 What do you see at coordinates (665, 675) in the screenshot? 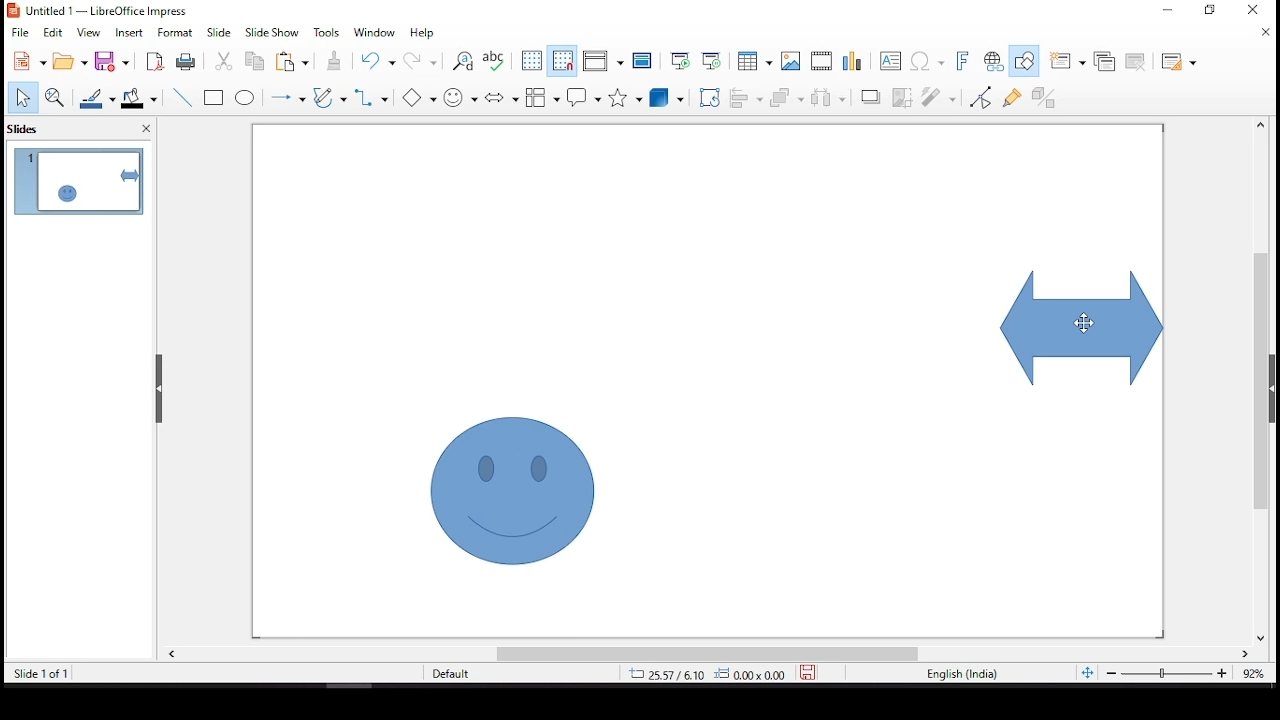
I see `25.57/6.10` at bounding box center [665, 675].